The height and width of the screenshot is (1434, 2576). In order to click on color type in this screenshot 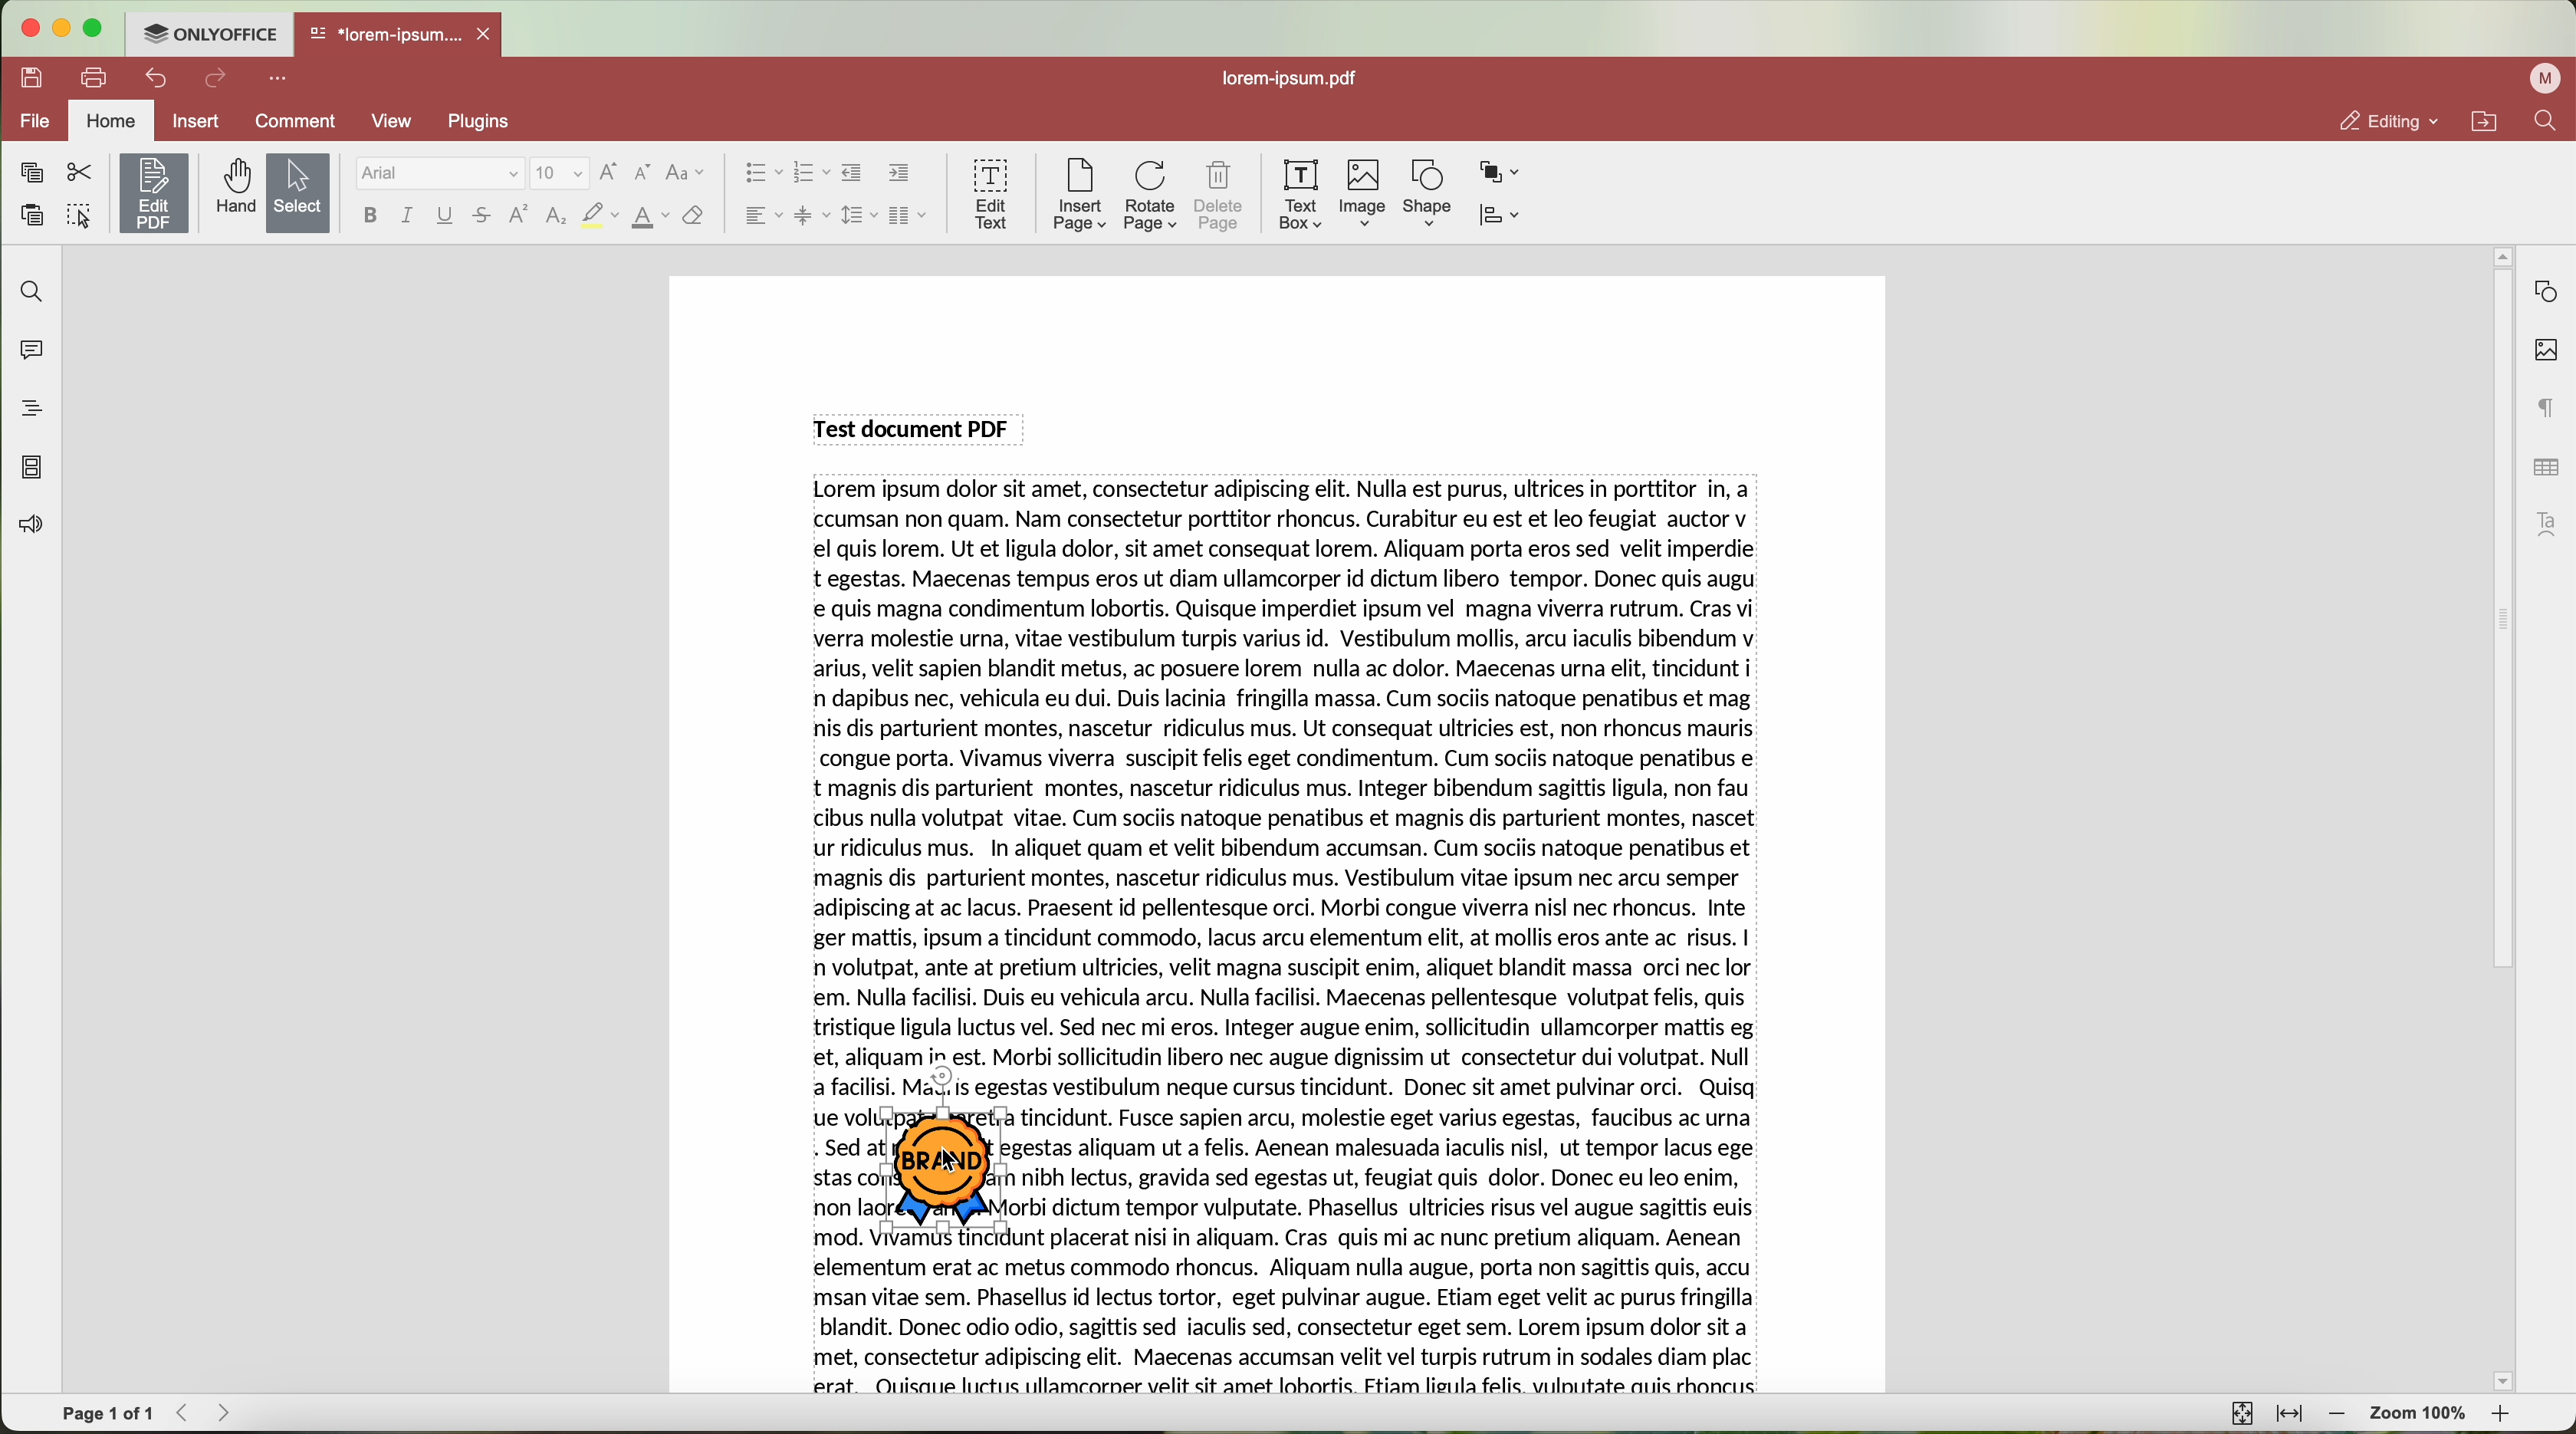, I will do `click(651, 218)`.